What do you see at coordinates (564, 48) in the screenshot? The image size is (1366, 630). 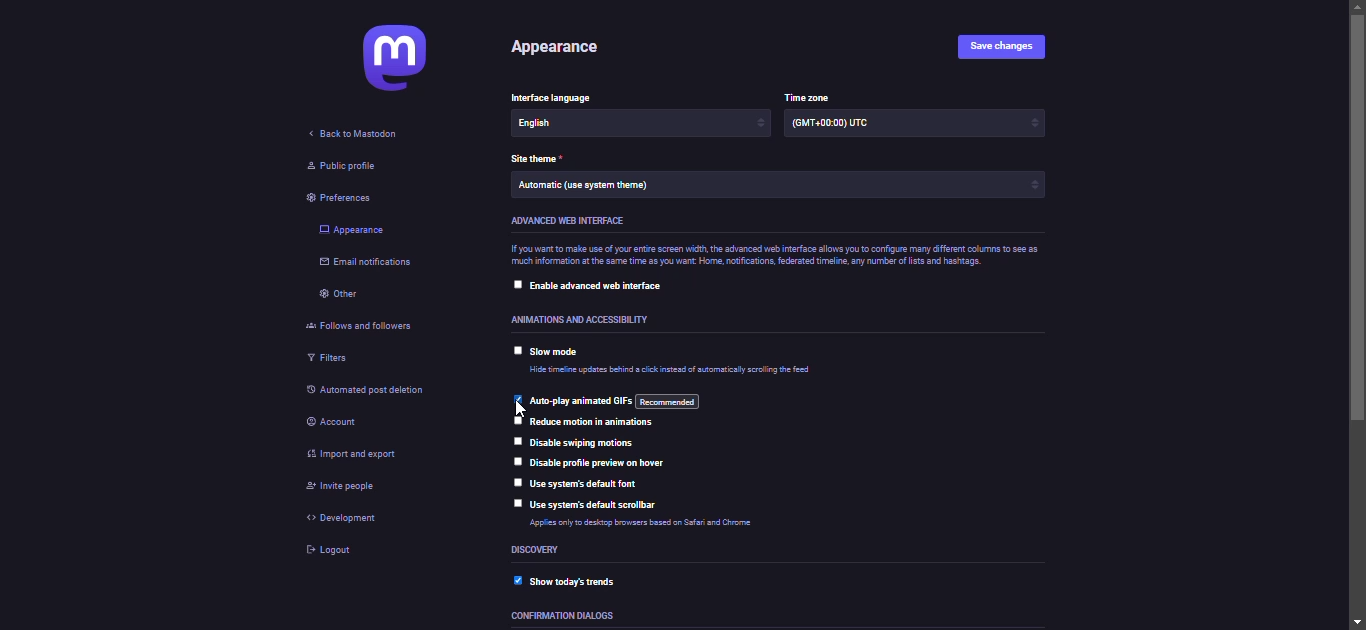 I see `appearance` at bounding box center [564, 48].